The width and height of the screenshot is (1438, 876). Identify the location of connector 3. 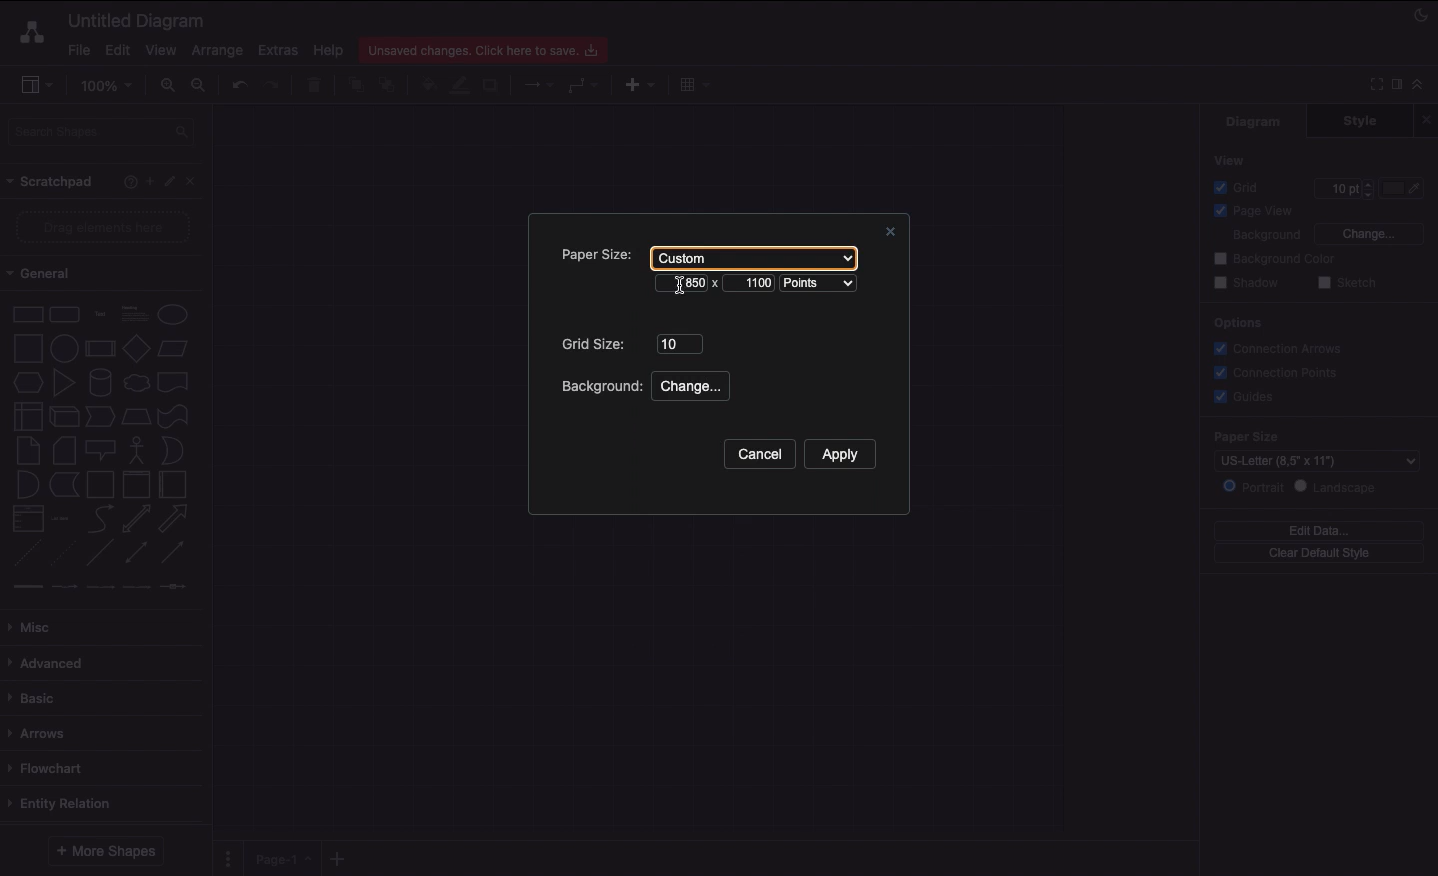
(98, 586).